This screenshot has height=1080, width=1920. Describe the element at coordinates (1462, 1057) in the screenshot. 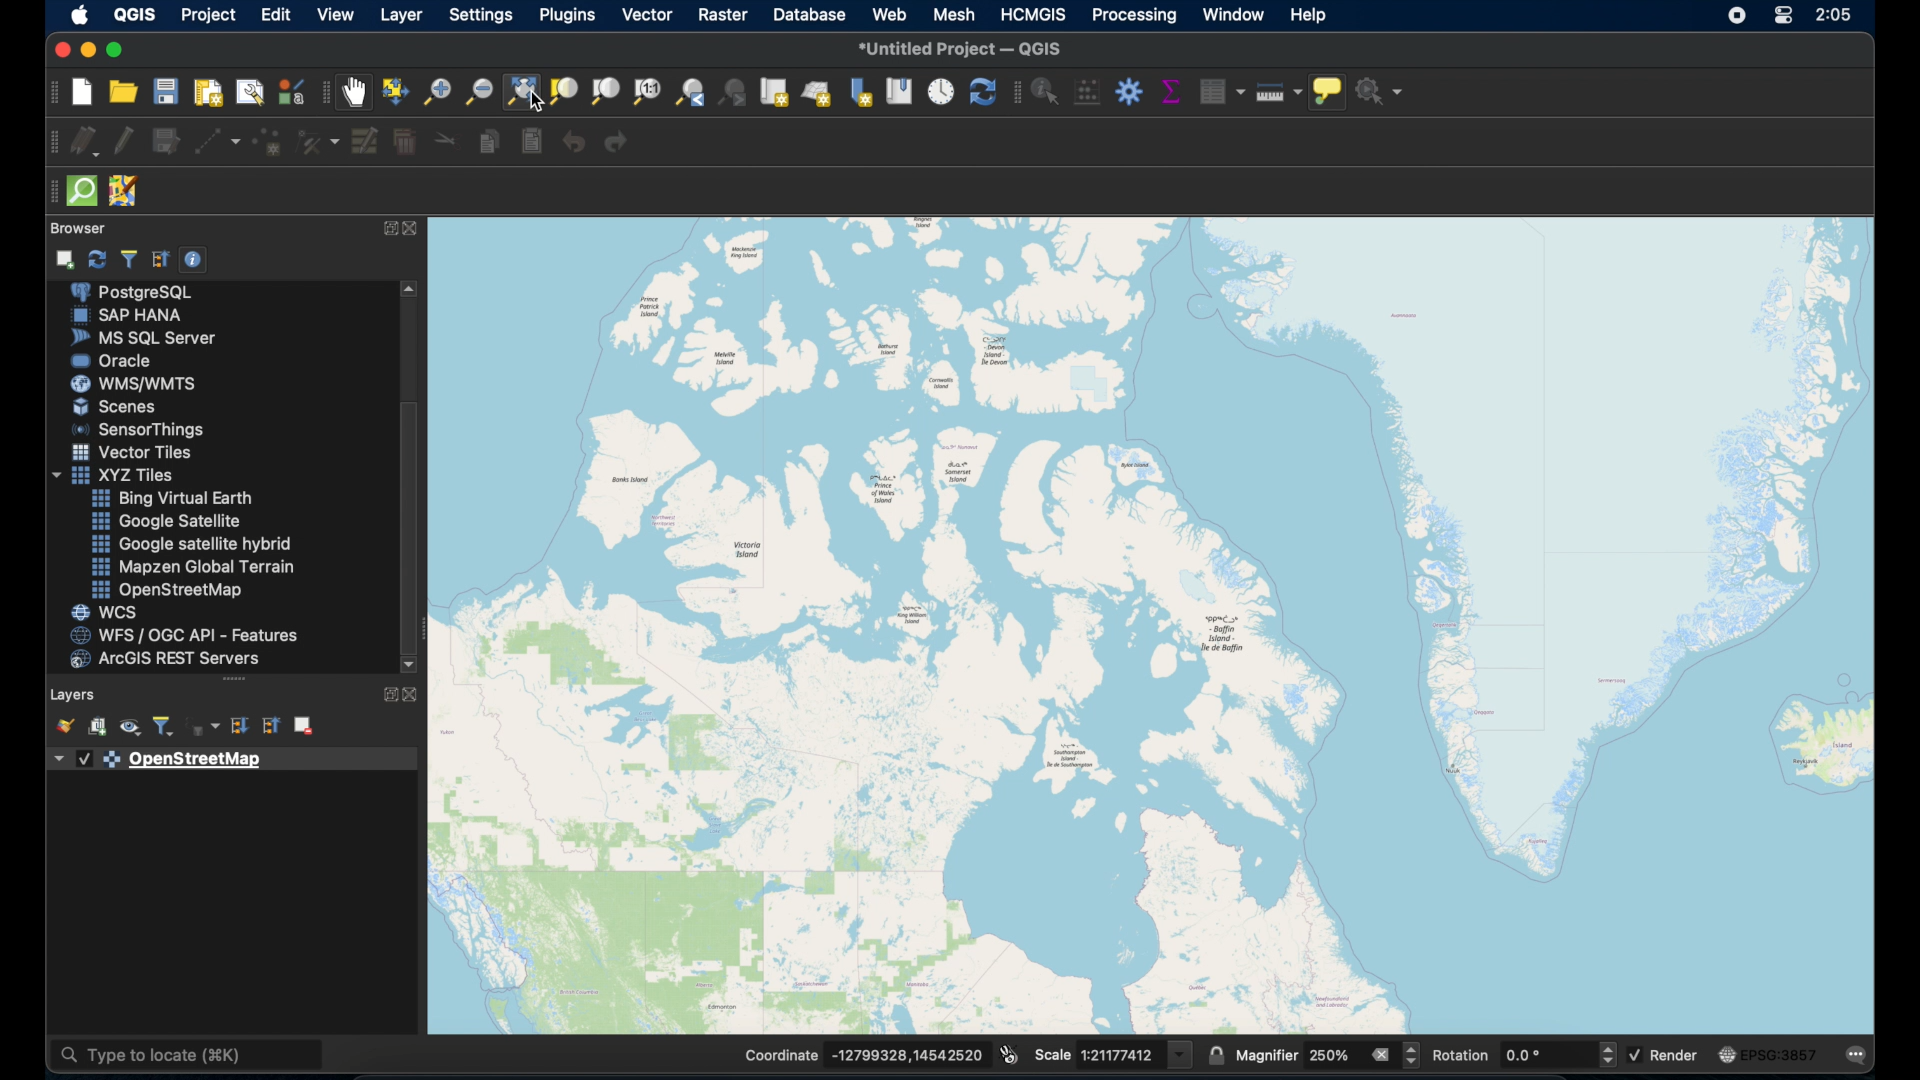

I see `rotation` at that location.